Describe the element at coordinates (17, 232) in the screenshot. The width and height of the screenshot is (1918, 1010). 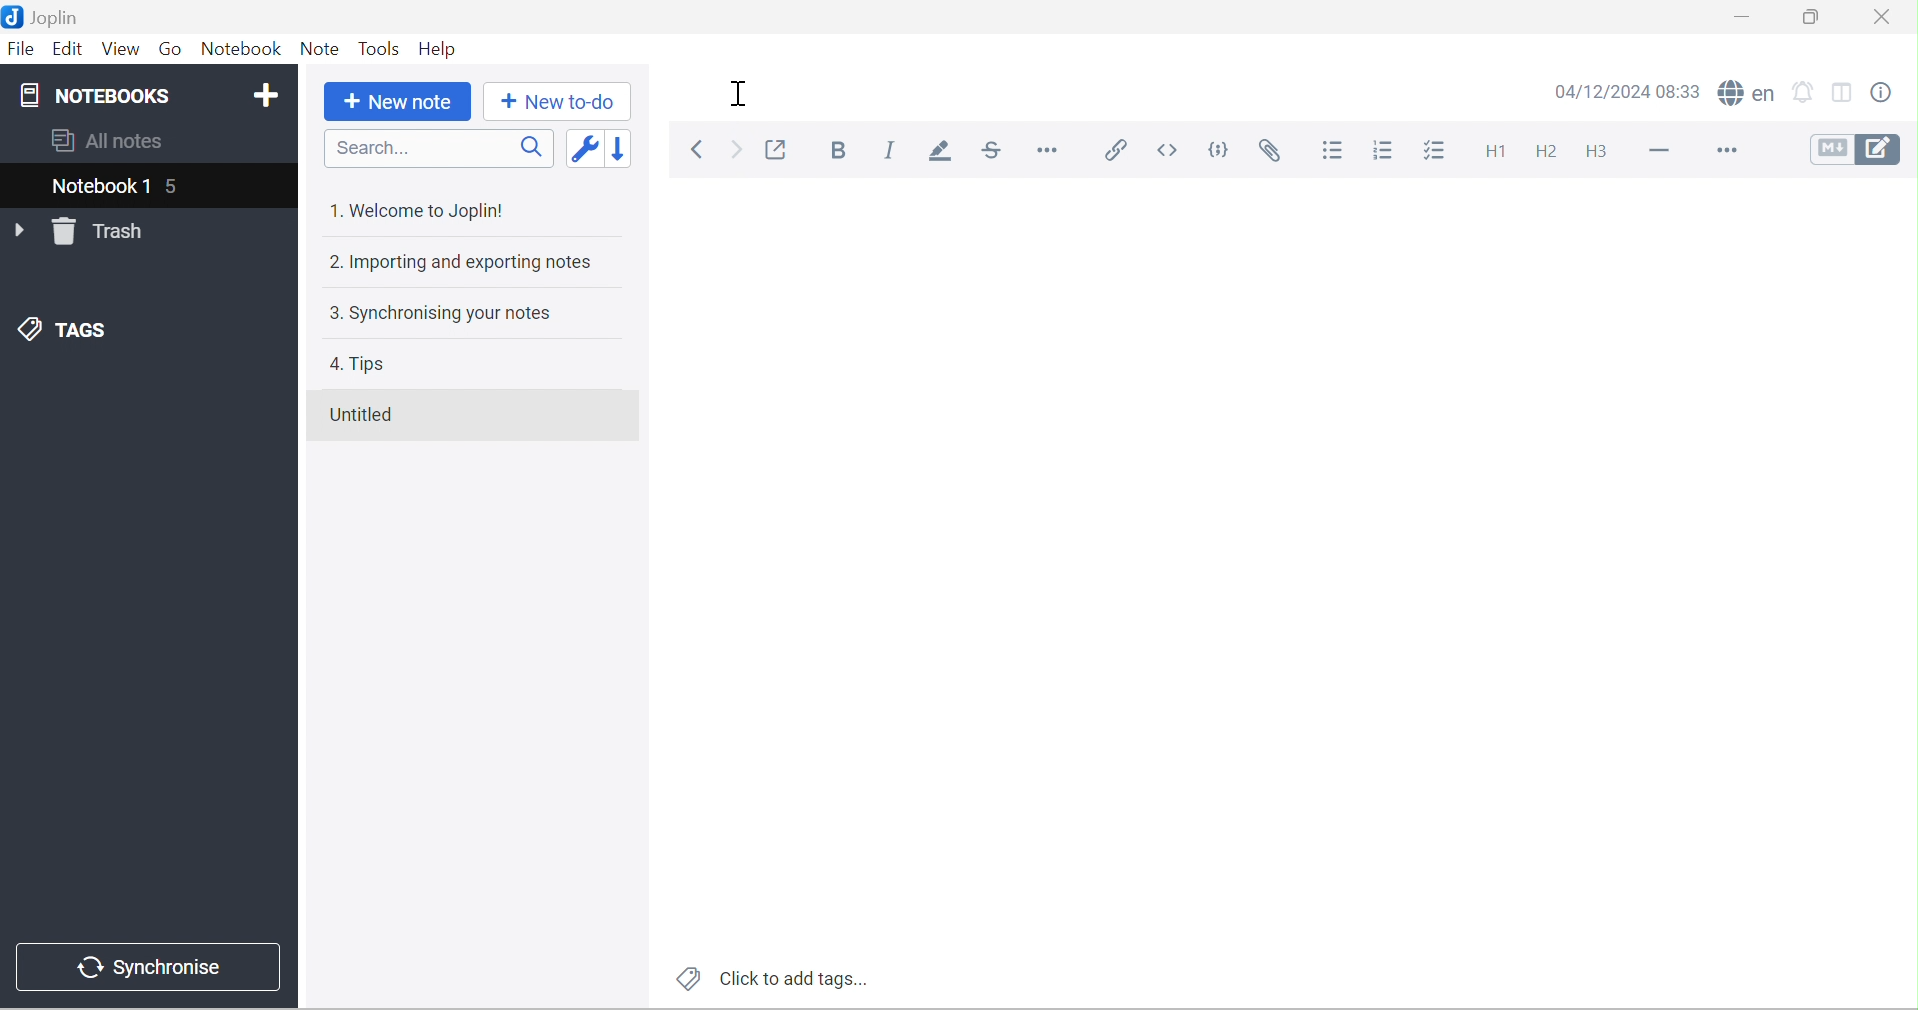
I see `Drop Down` at that location.